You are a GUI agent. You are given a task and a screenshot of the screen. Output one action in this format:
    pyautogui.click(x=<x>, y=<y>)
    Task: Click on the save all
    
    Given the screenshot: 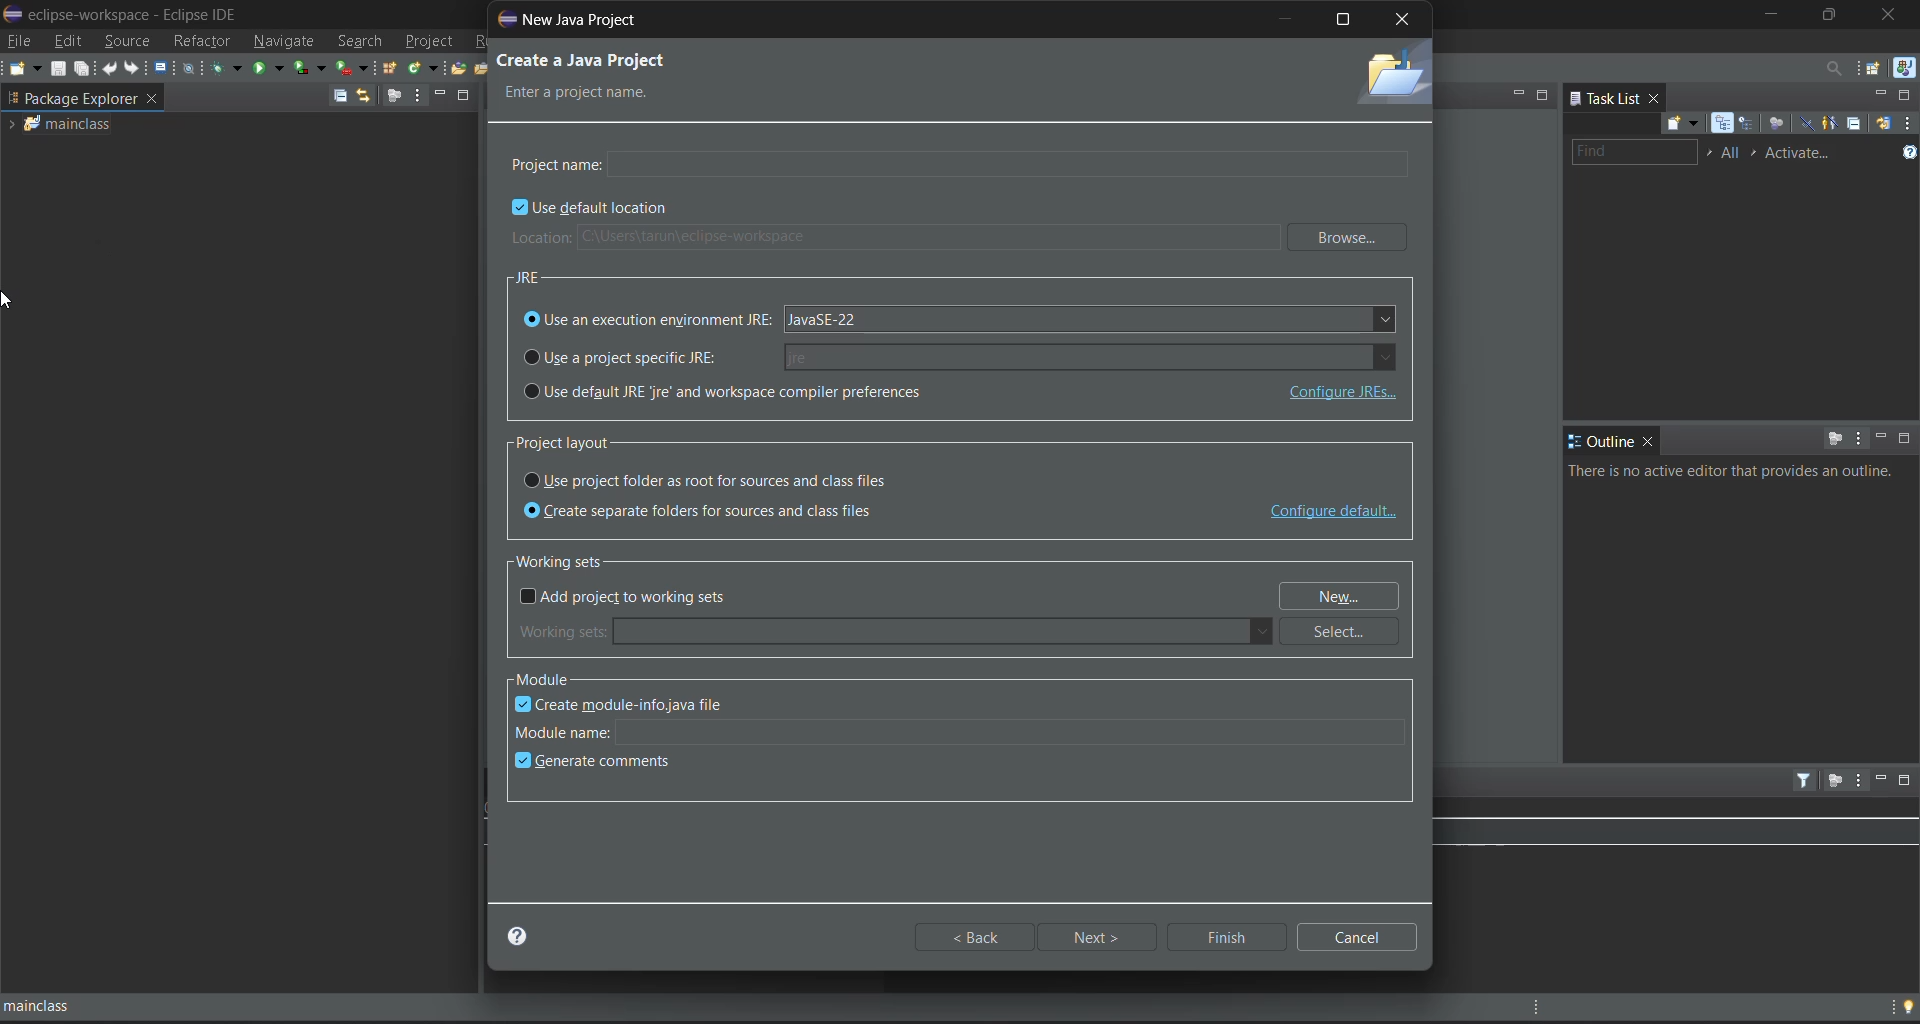 What is the action you would take?
    pyautogui.click(x=86, y=70)
    